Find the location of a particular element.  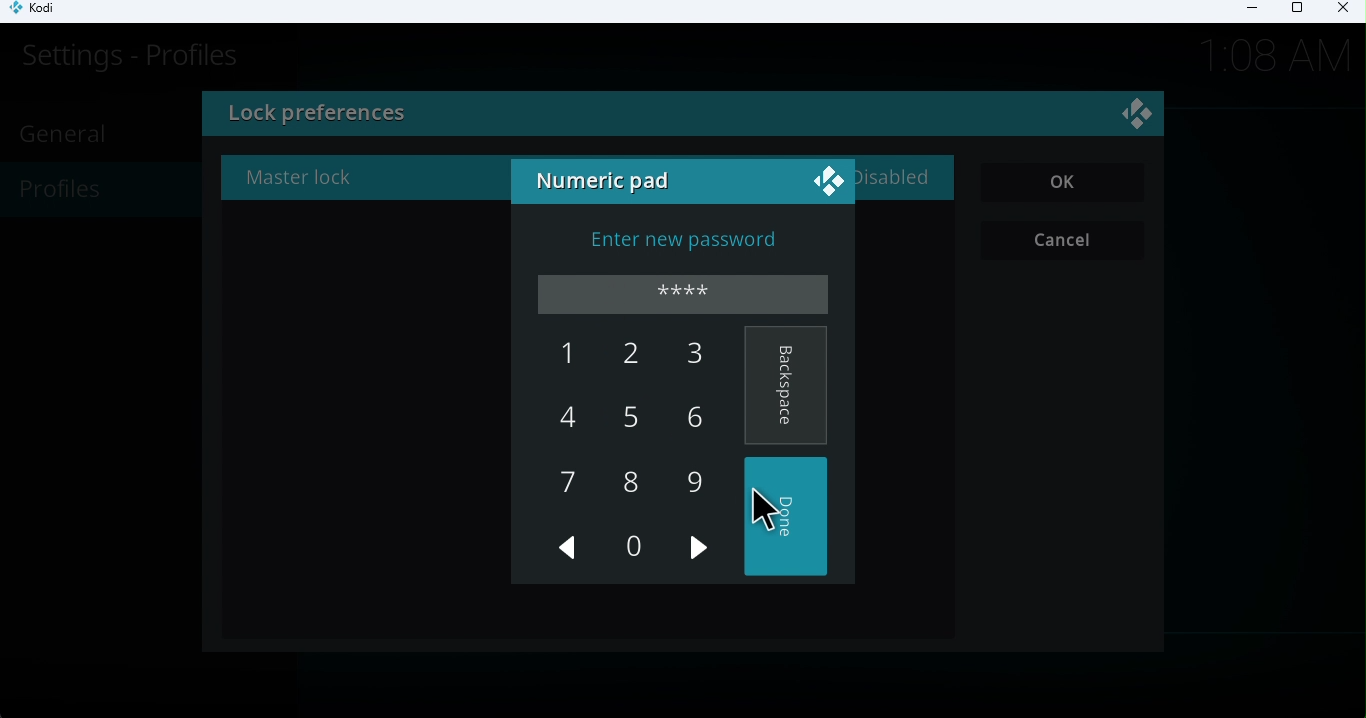

OK is located at coordinates (1064, 183).